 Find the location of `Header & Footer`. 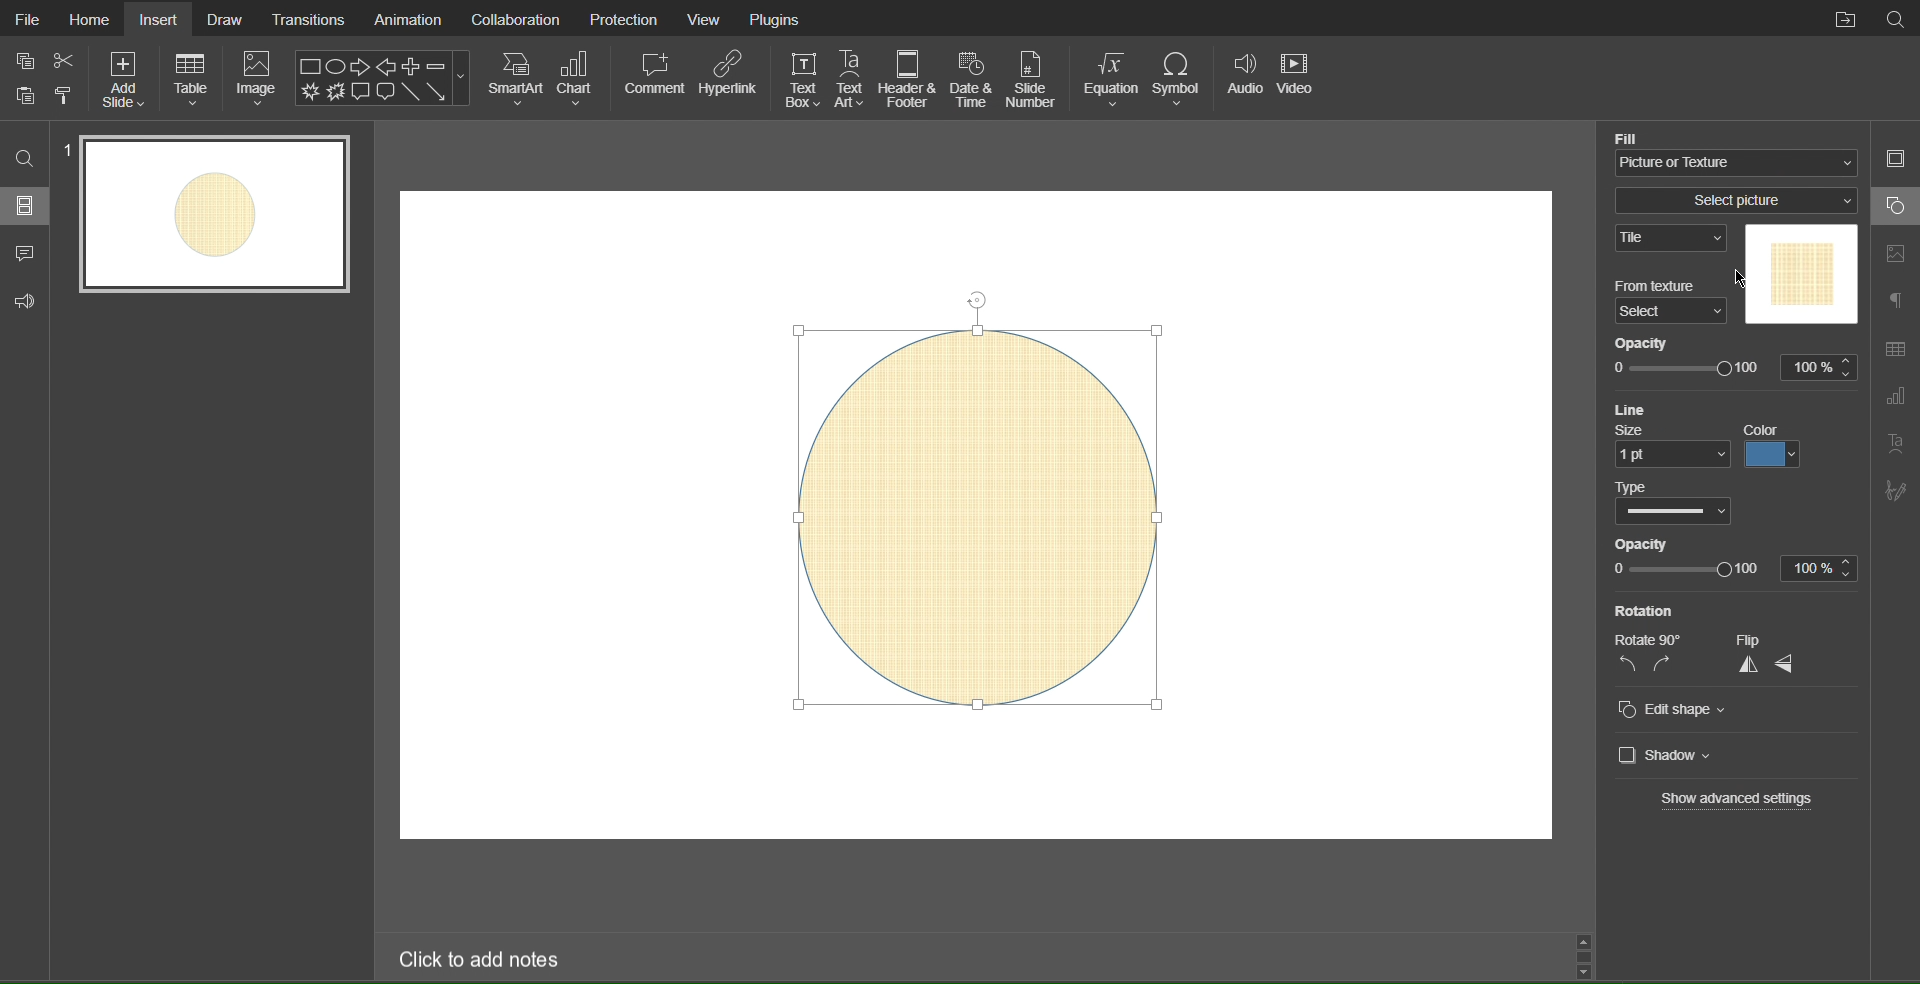

Header & Footer is located at coordinates (910, 78).